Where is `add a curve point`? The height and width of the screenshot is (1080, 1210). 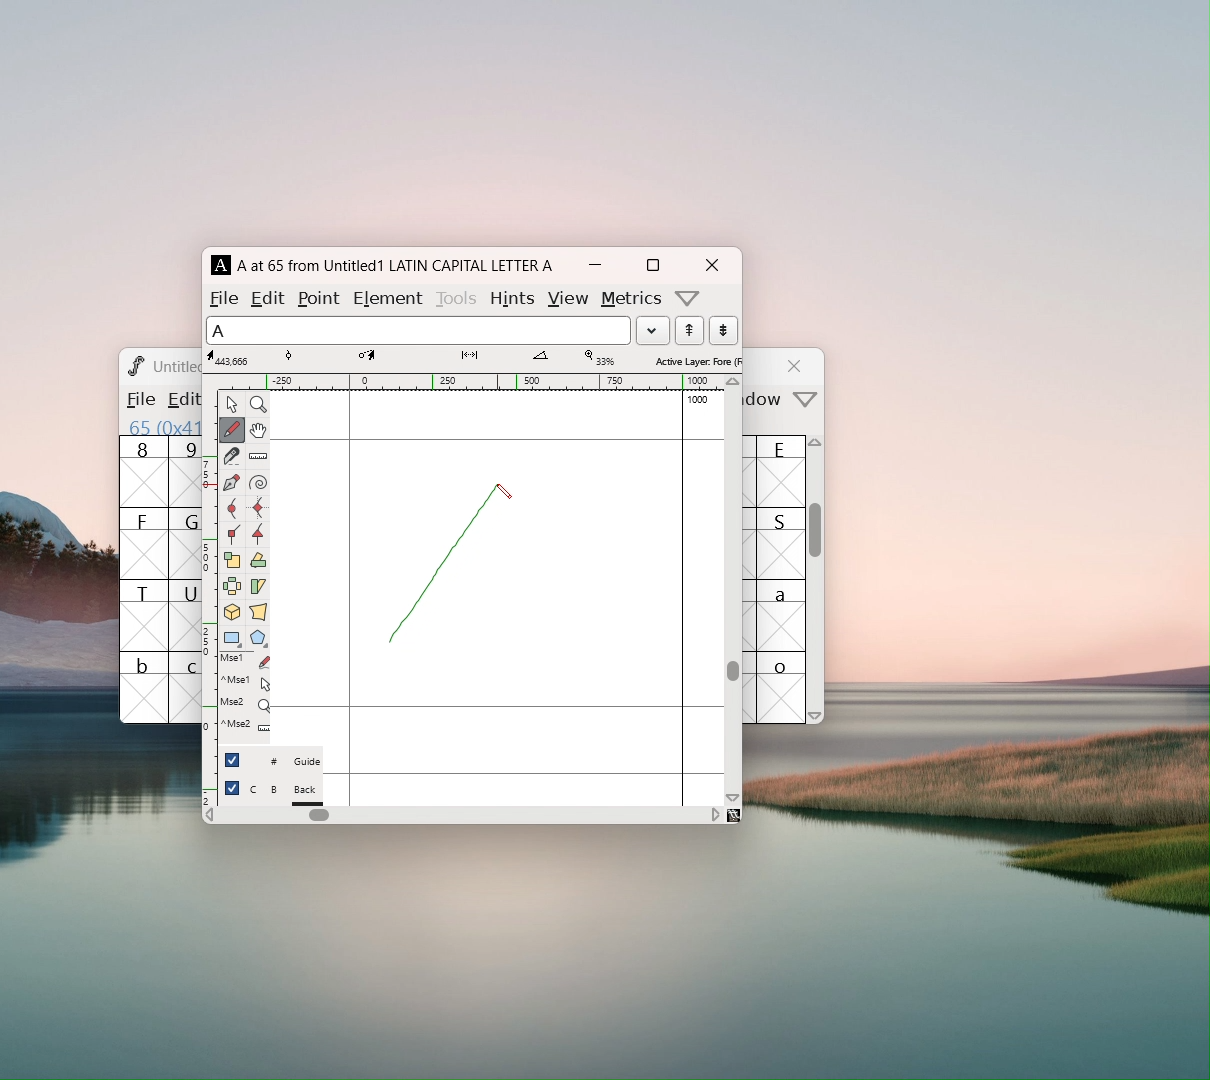
add a curve point is located at coordinates (231, 509).